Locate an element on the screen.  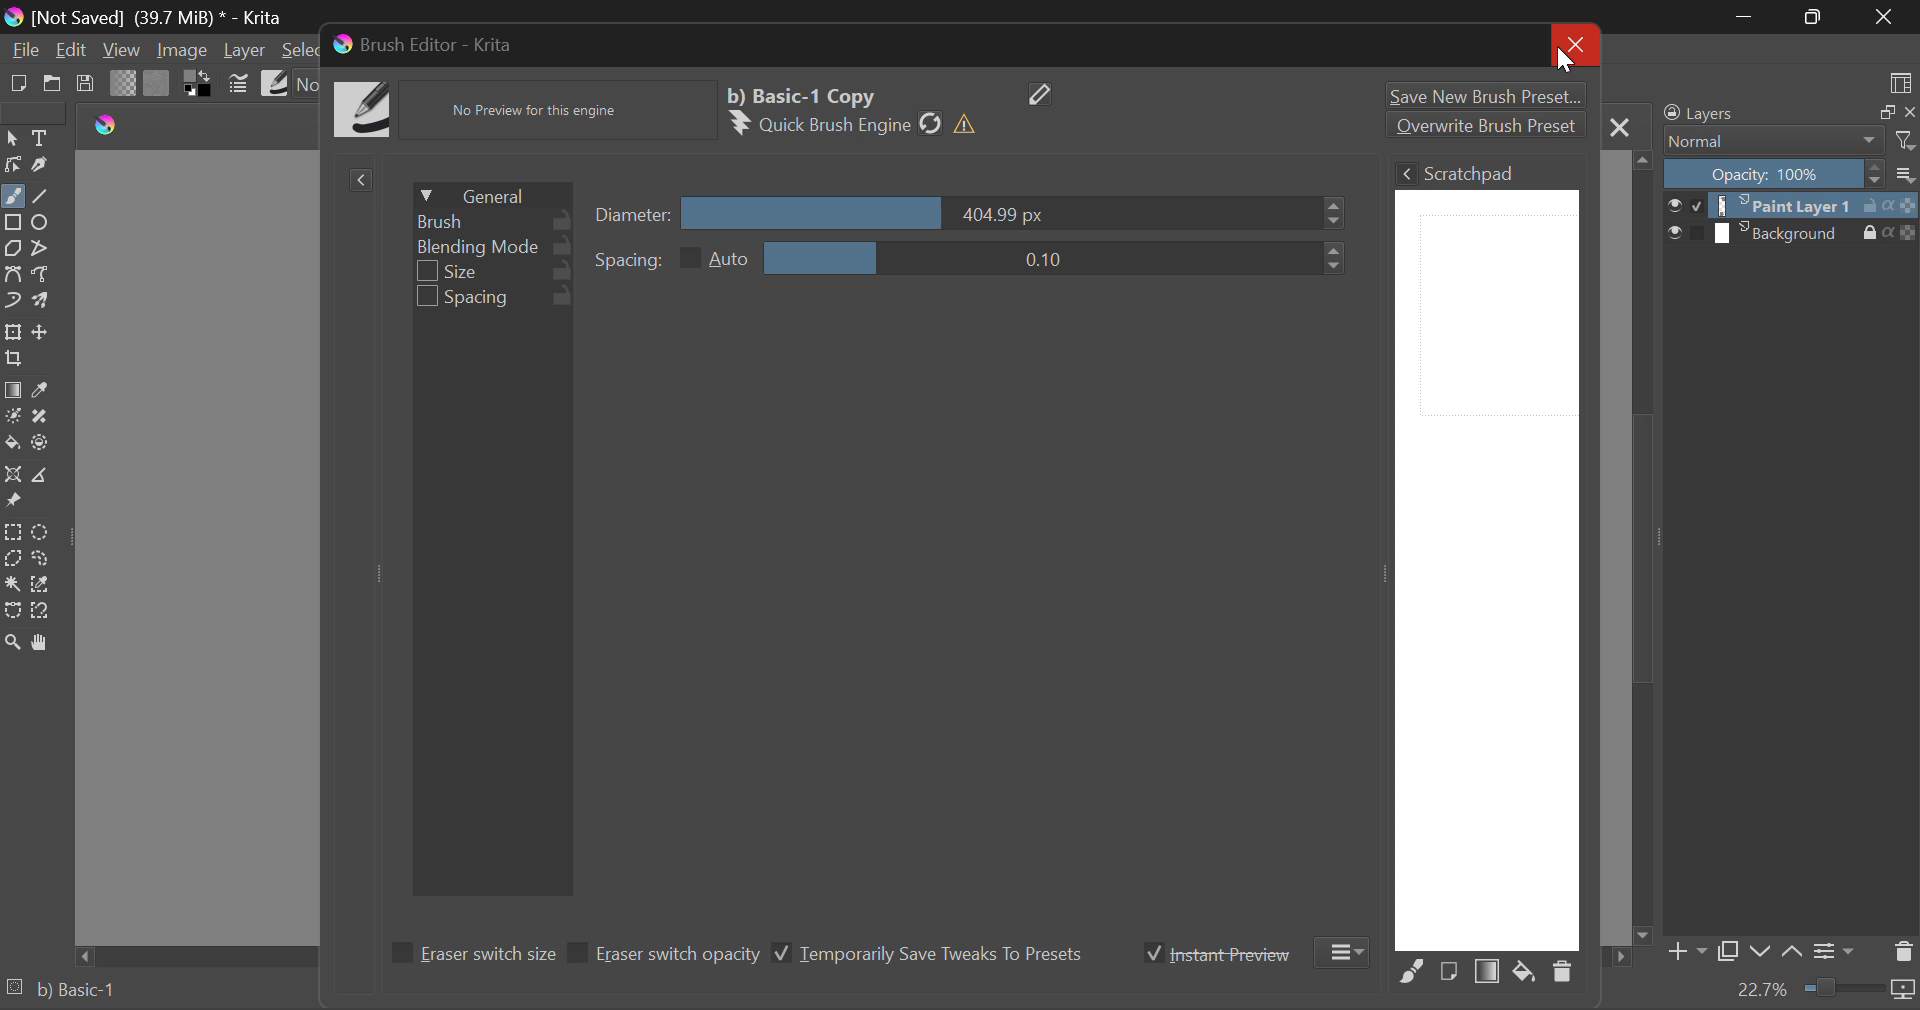
Delete is located at coordinates (1562, 976).